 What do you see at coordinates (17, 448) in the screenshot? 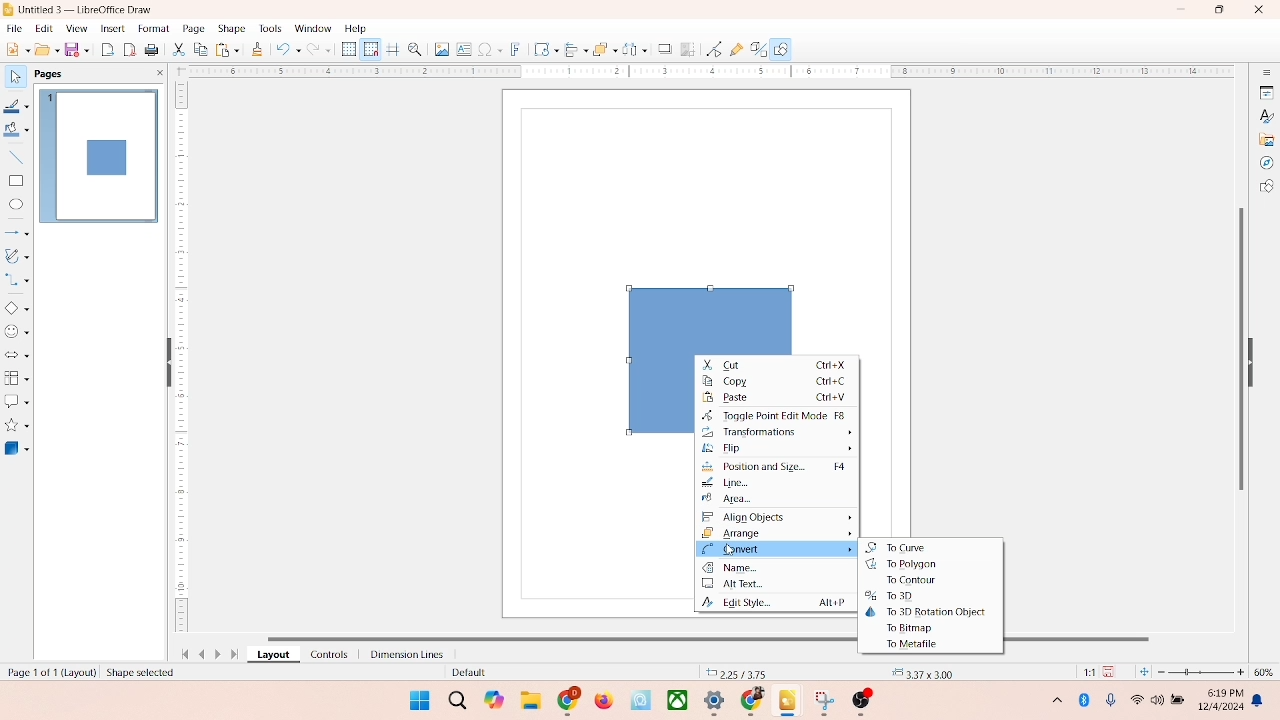
I see `3D shape` at bounding box center [17, 448].